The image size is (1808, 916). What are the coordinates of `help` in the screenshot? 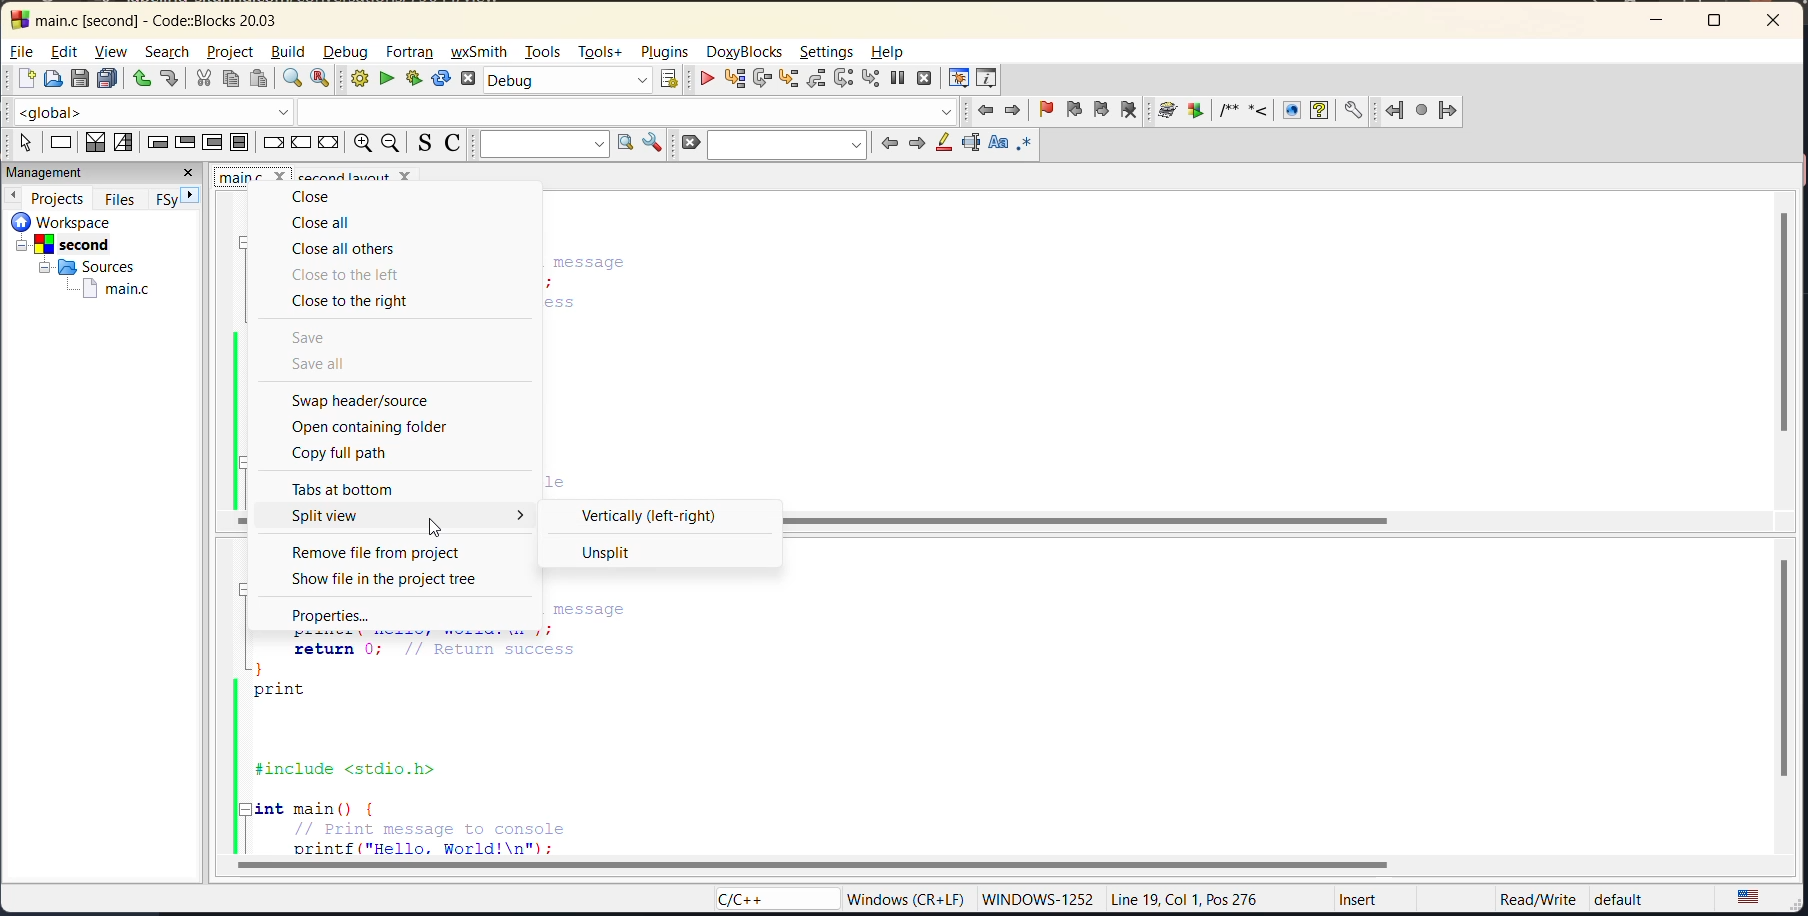 It's located at (888, 50).